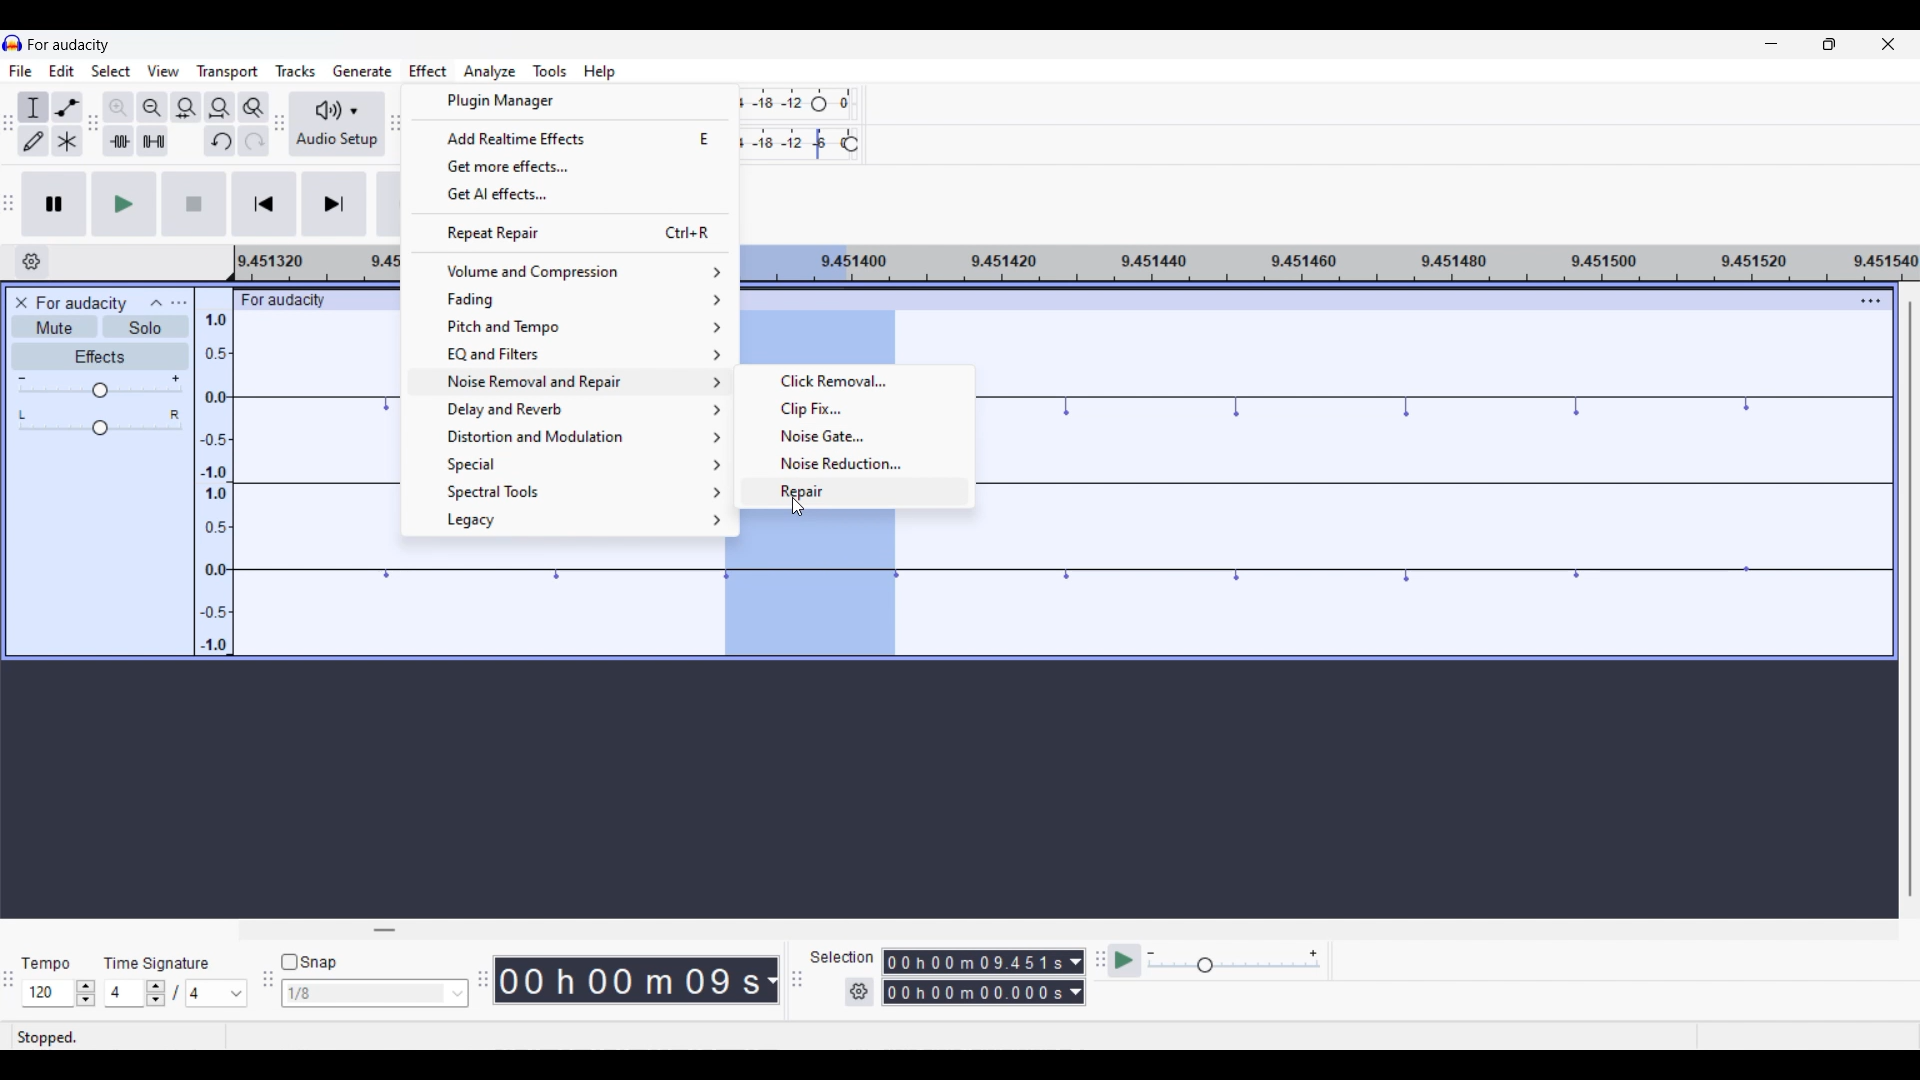  I want to click on Software logo, so click(13, 43).